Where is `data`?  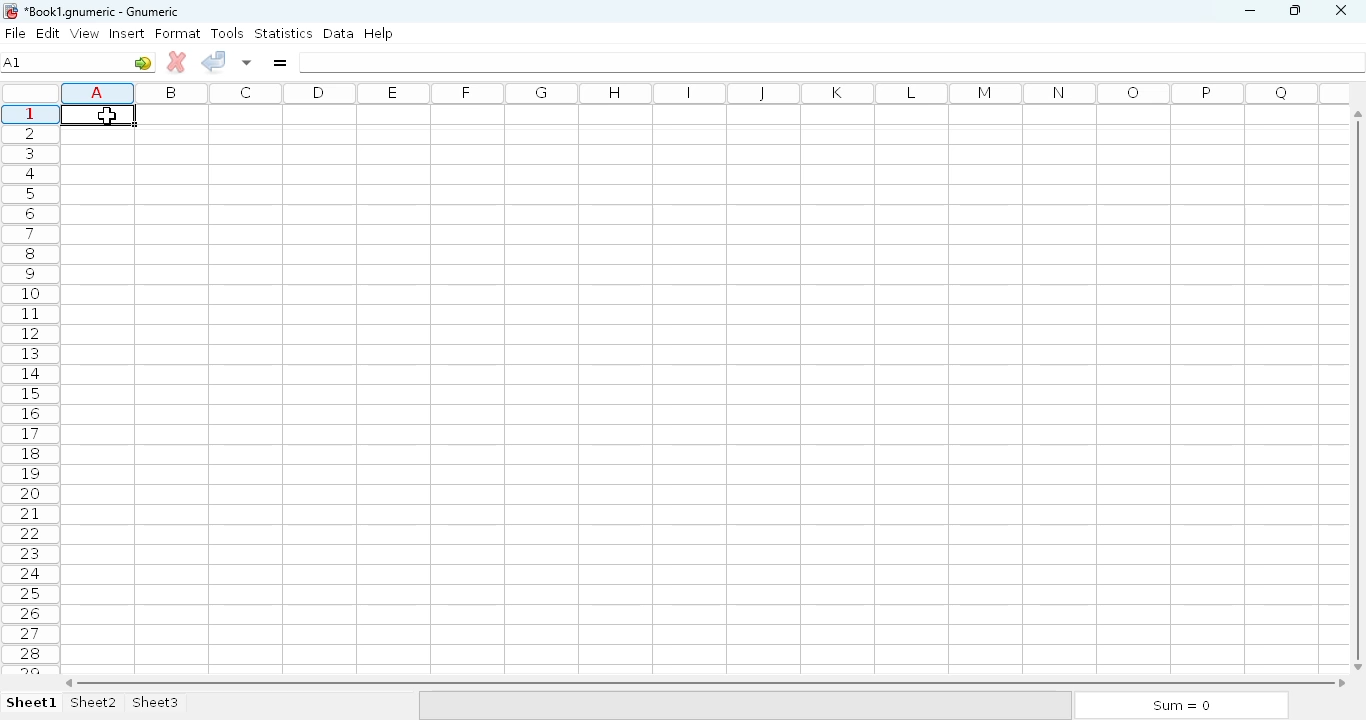
data is located at coordinates (339, 33).